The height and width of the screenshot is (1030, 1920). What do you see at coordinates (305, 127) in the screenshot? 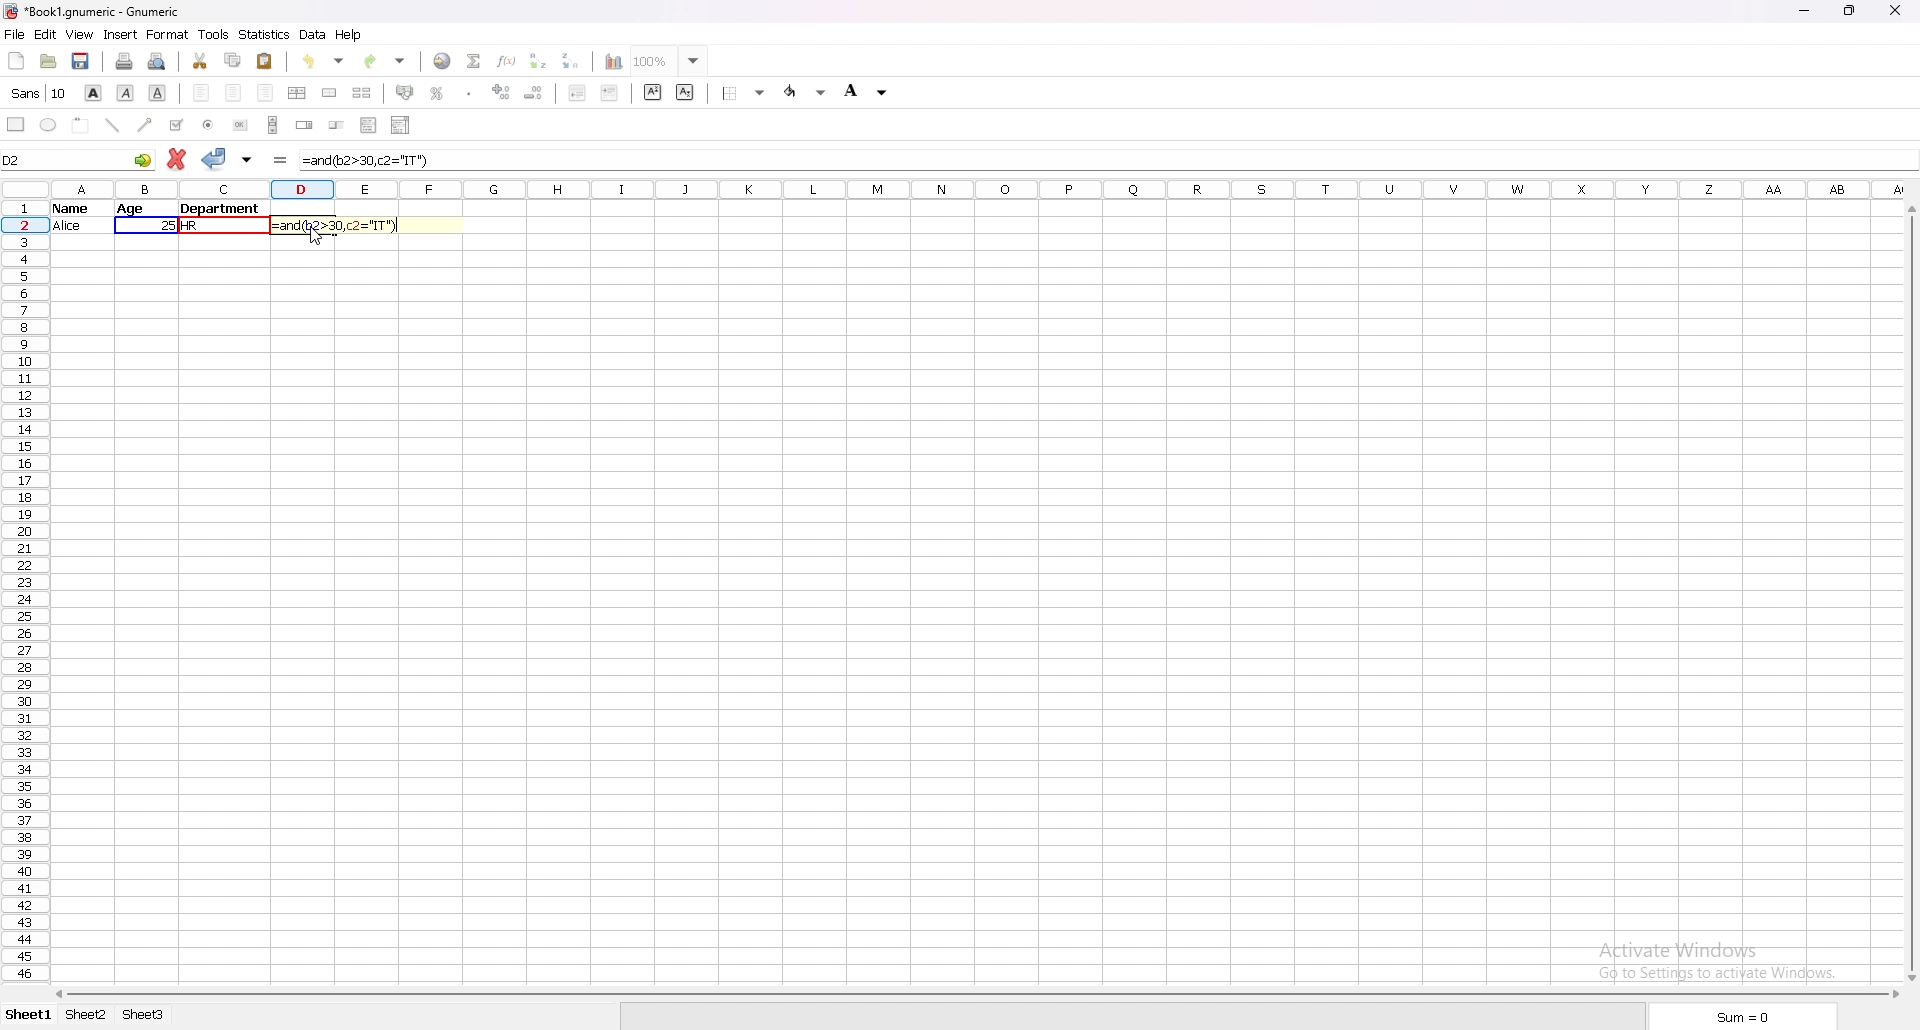
I see `spin button` at bounding box center [305, 127].